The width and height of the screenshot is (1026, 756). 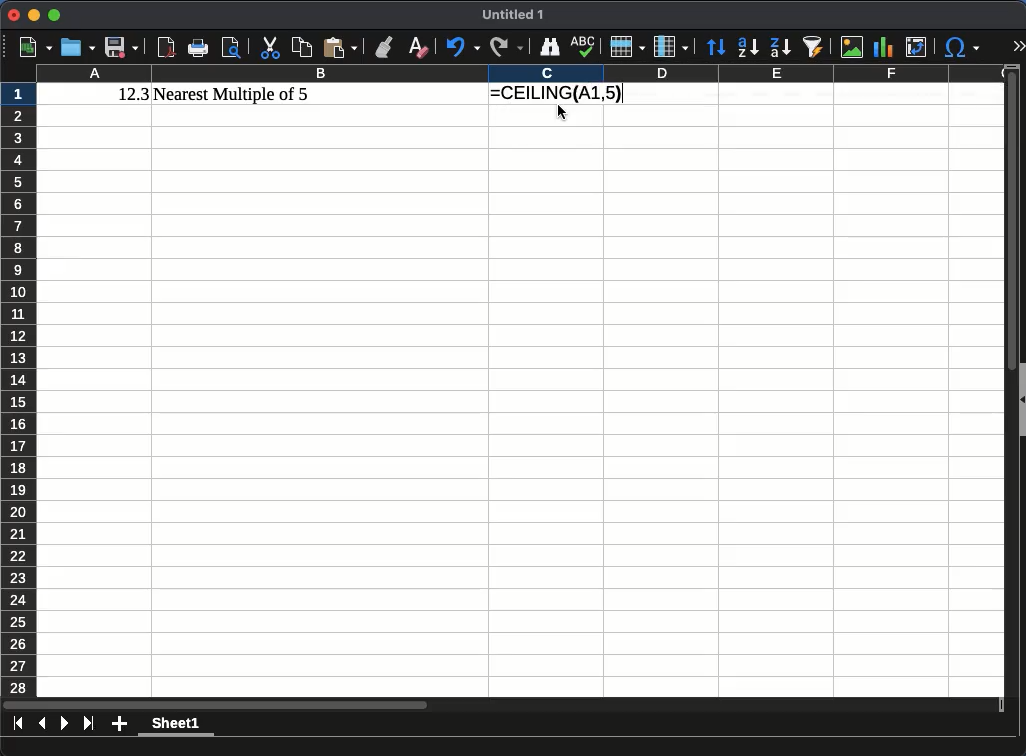 What do you see at coordinates (11, 15) in the screenshot?
I see `close` at bounding box center [11, 15].